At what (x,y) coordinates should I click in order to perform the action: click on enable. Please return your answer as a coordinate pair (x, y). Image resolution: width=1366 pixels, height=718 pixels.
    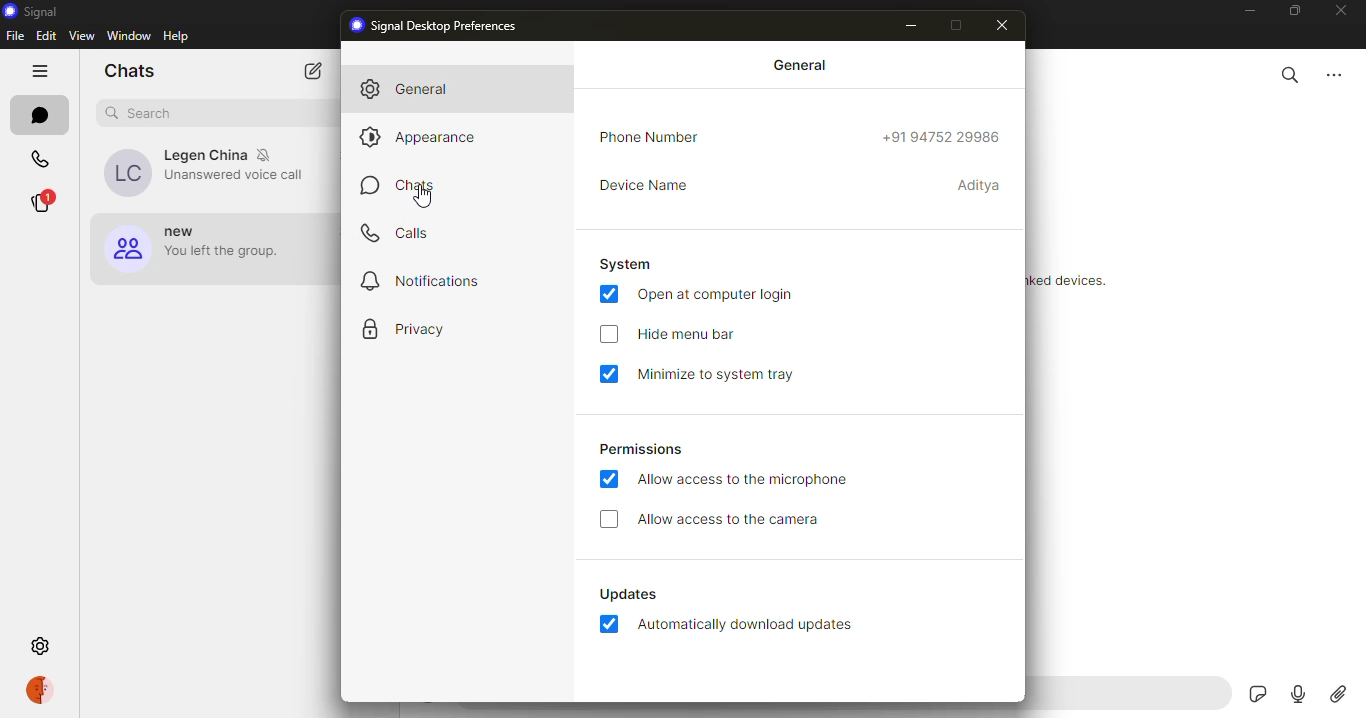
    Looking at the image, I should click on (609, 333).